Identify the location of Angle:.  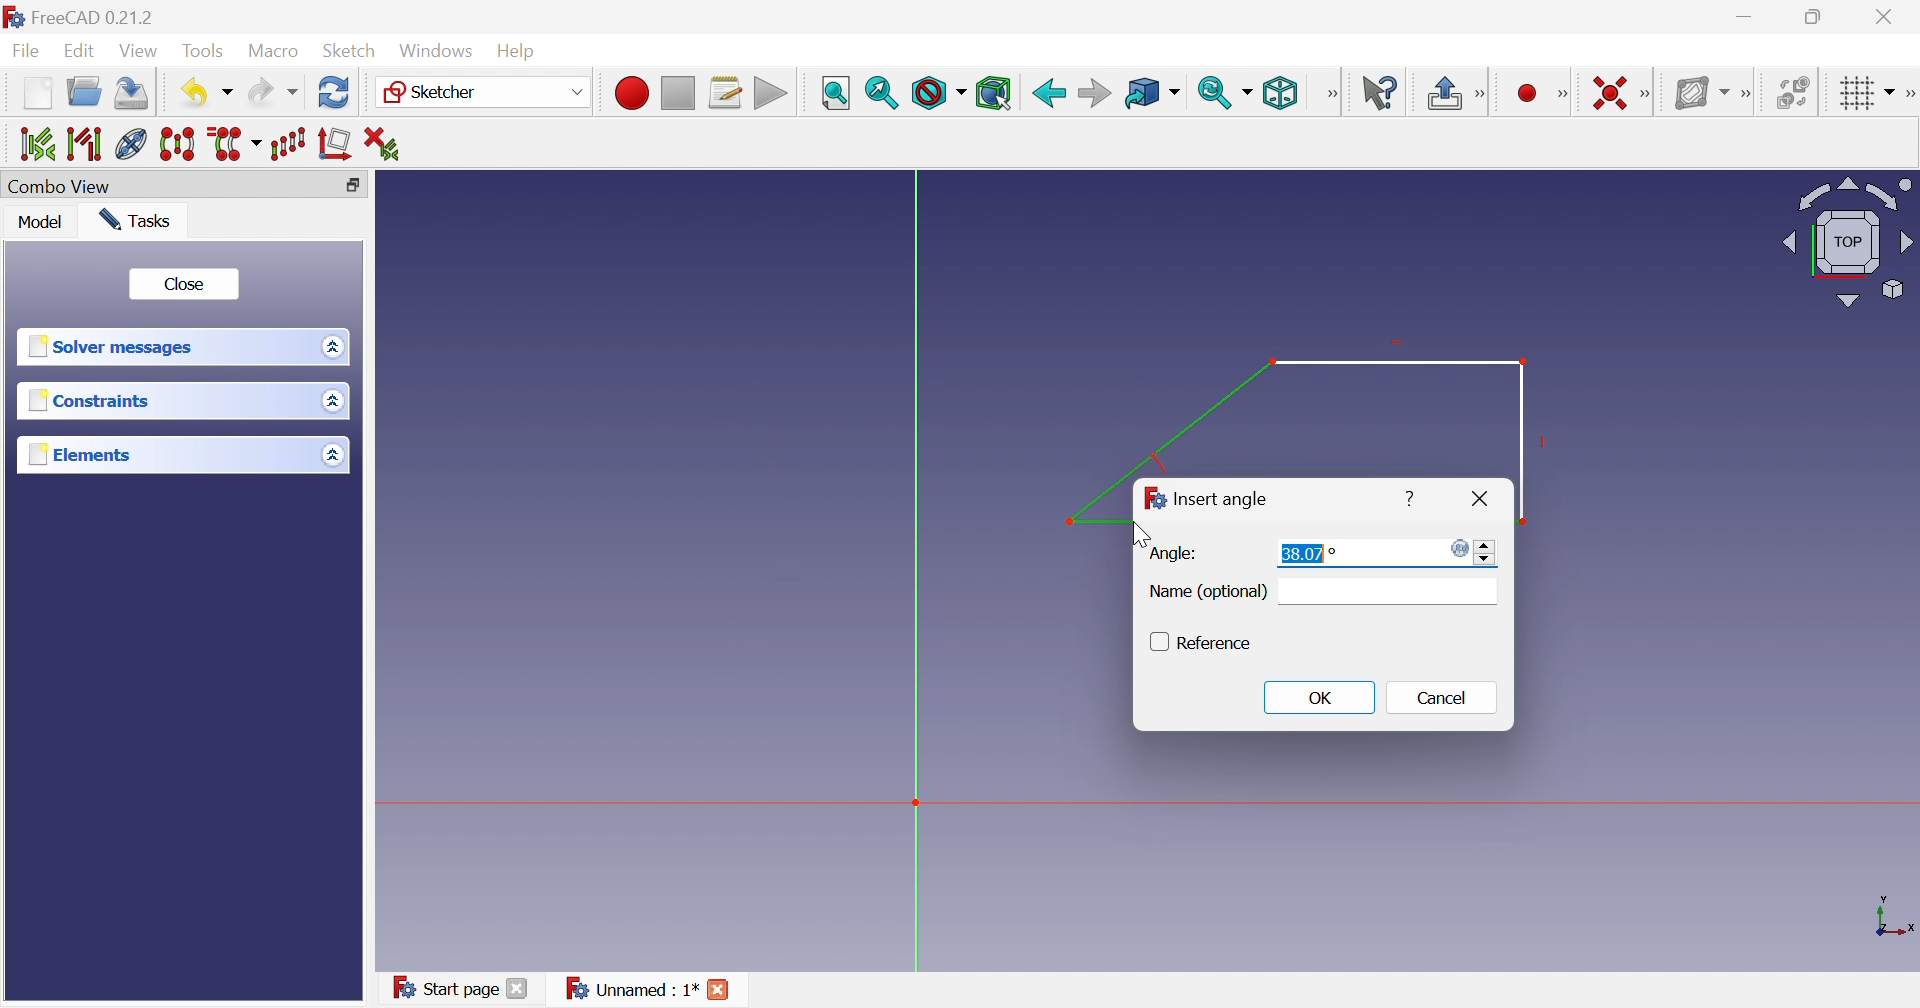
(1174, 554).